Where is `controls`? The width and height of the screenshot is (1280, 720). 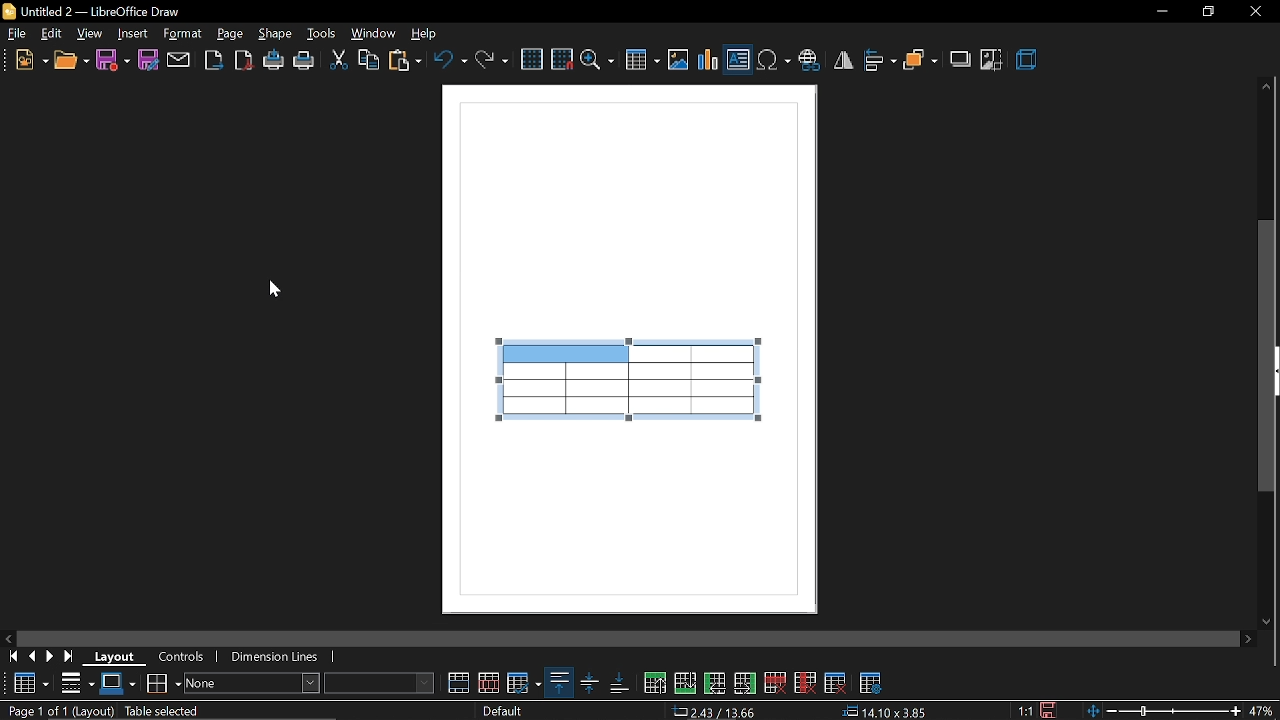 controls is located at coordinates (186, 659).